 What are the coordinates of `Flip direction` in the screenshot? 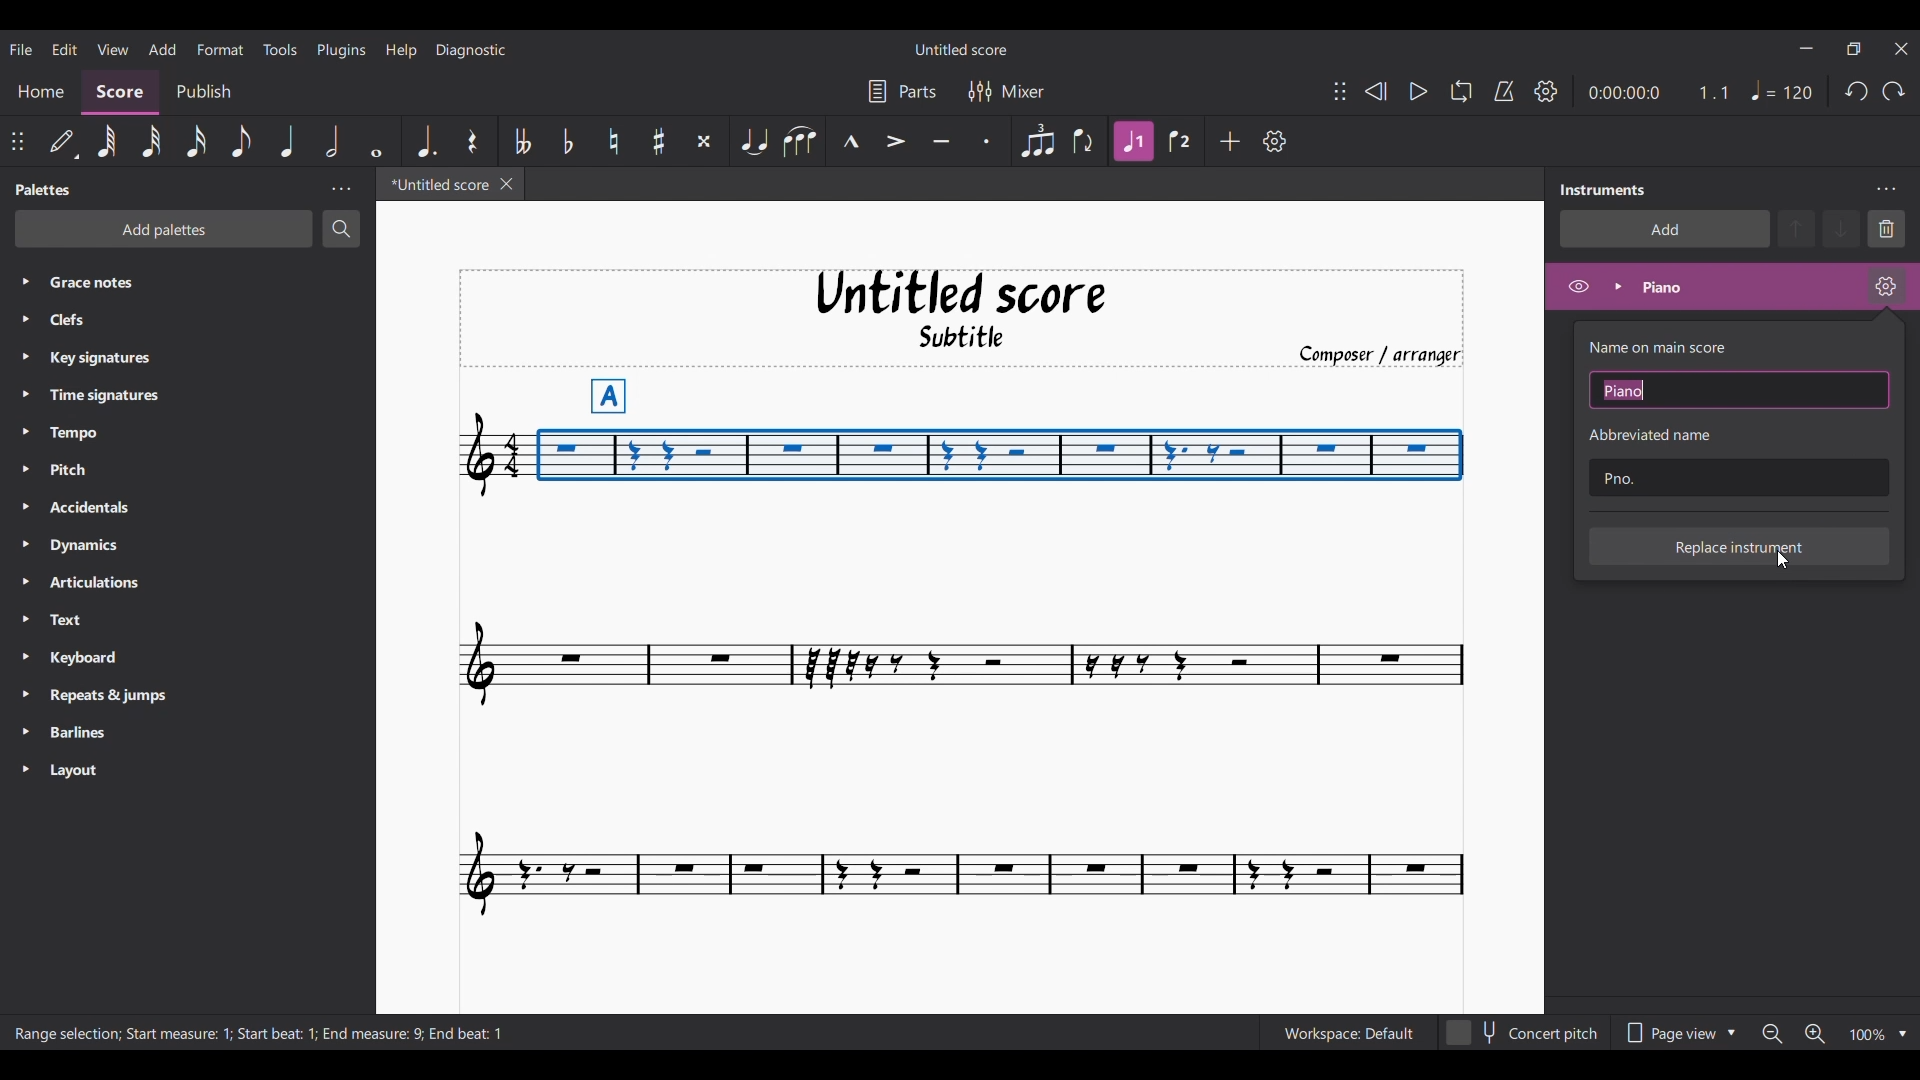 It's located at (1083, 141).